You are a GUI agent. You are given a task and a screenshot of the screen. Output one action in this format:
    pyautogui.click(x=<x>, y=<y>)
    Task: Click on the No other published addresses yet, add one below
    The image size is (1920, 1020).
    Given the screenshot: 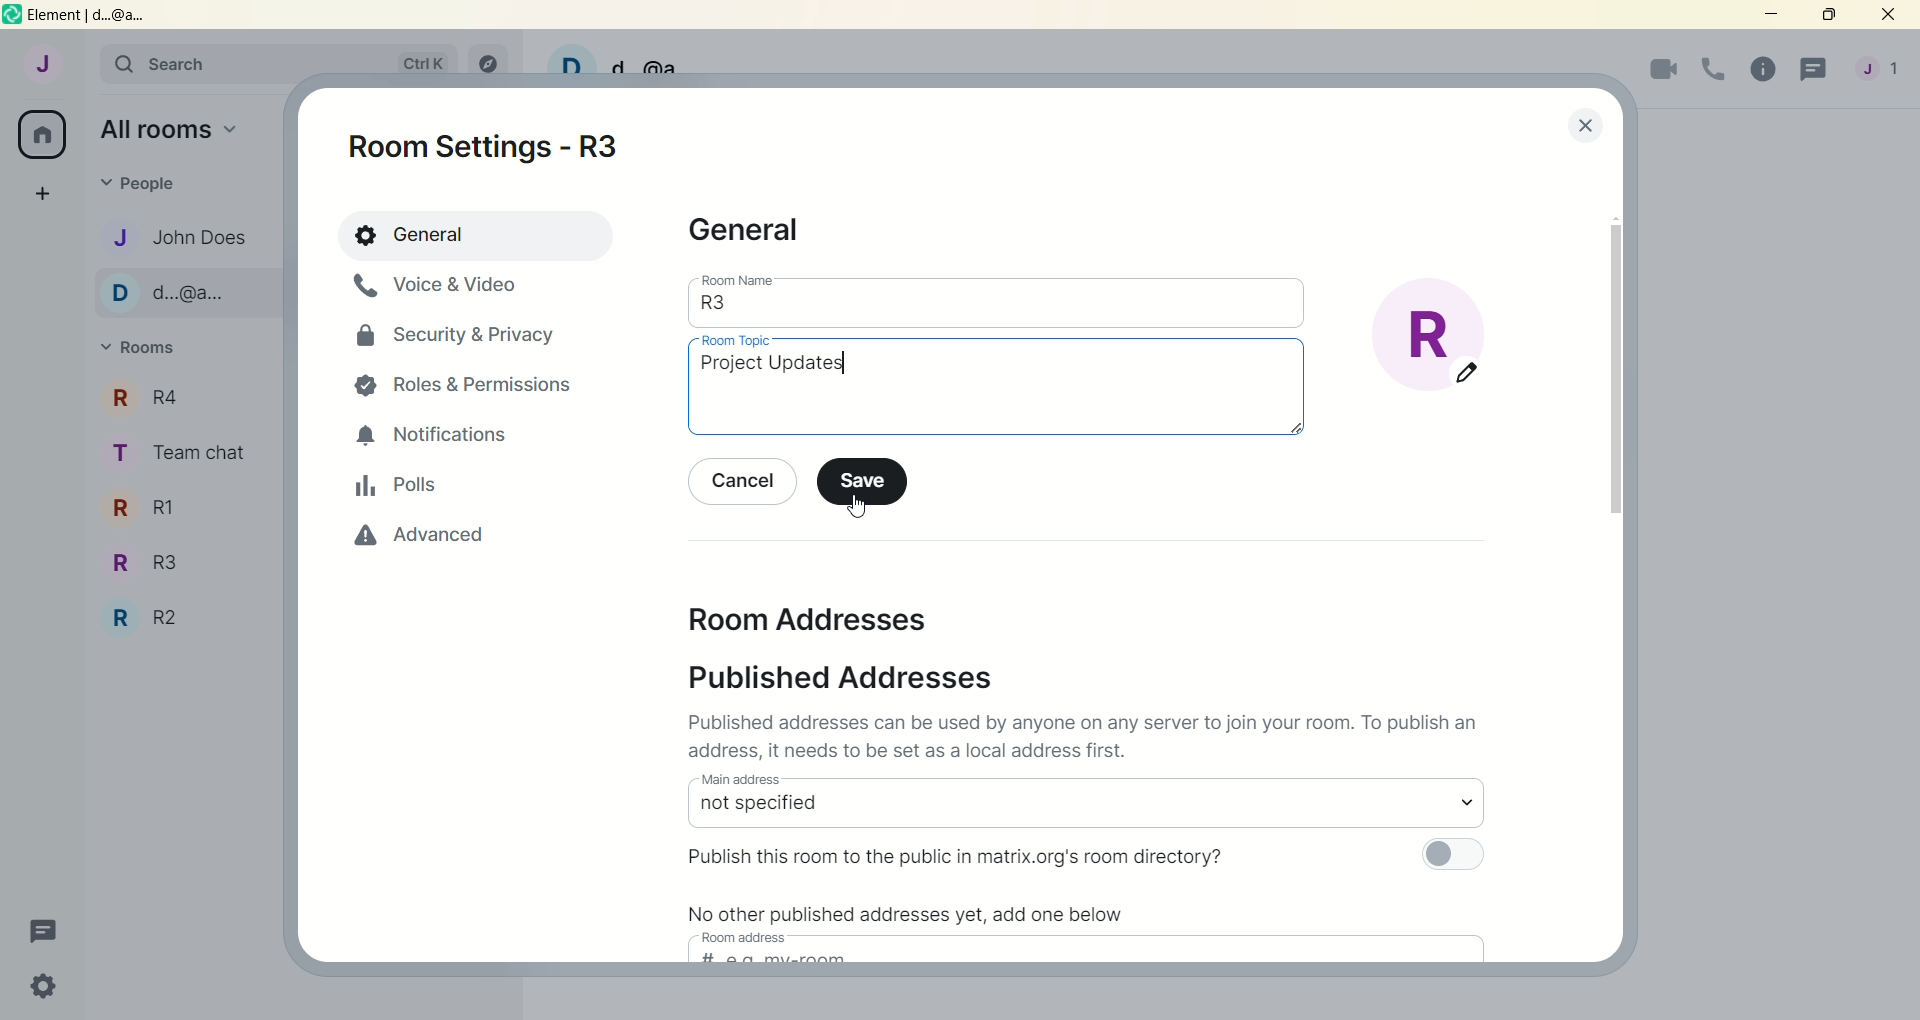 What is the action you would take?
    pyautogui.click(x=905, y=915)
    